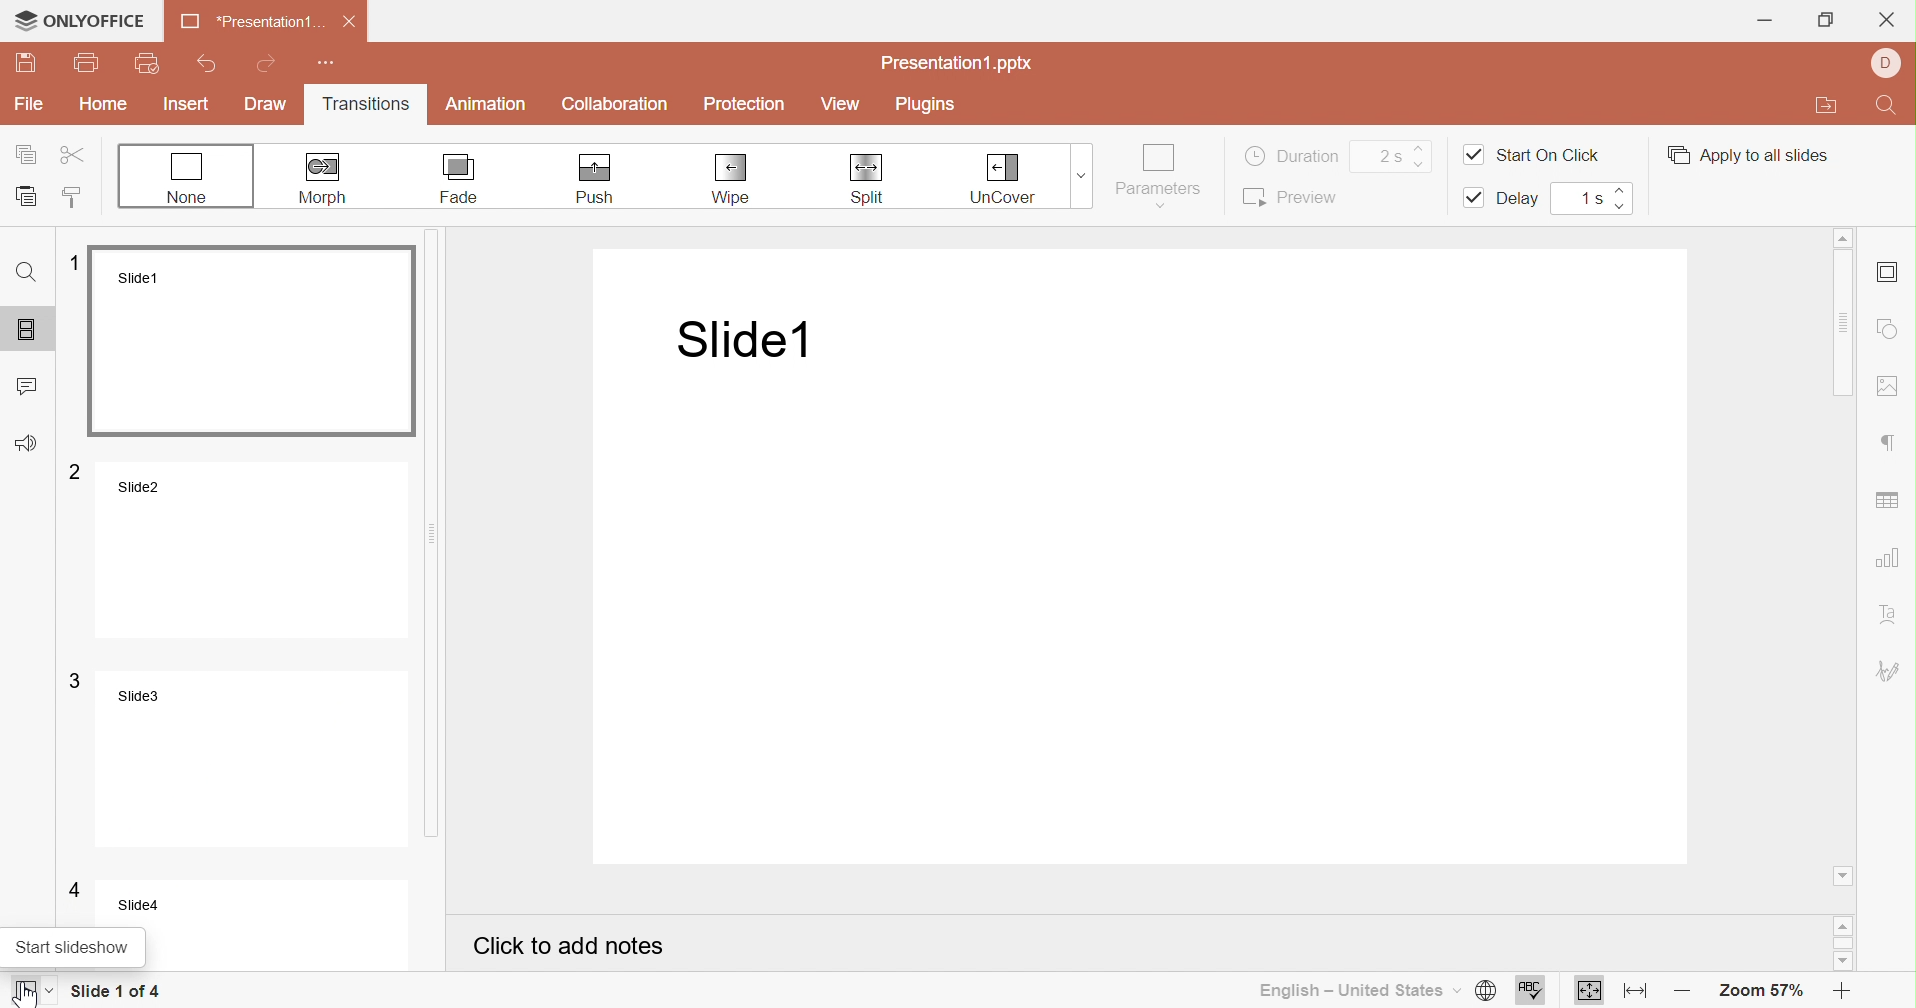 The width and height of the screenshot is (1916, 1008). Describe the element at coordinates (249, 23) in the screenshot. I see `*Presentation1 ...` at that location.